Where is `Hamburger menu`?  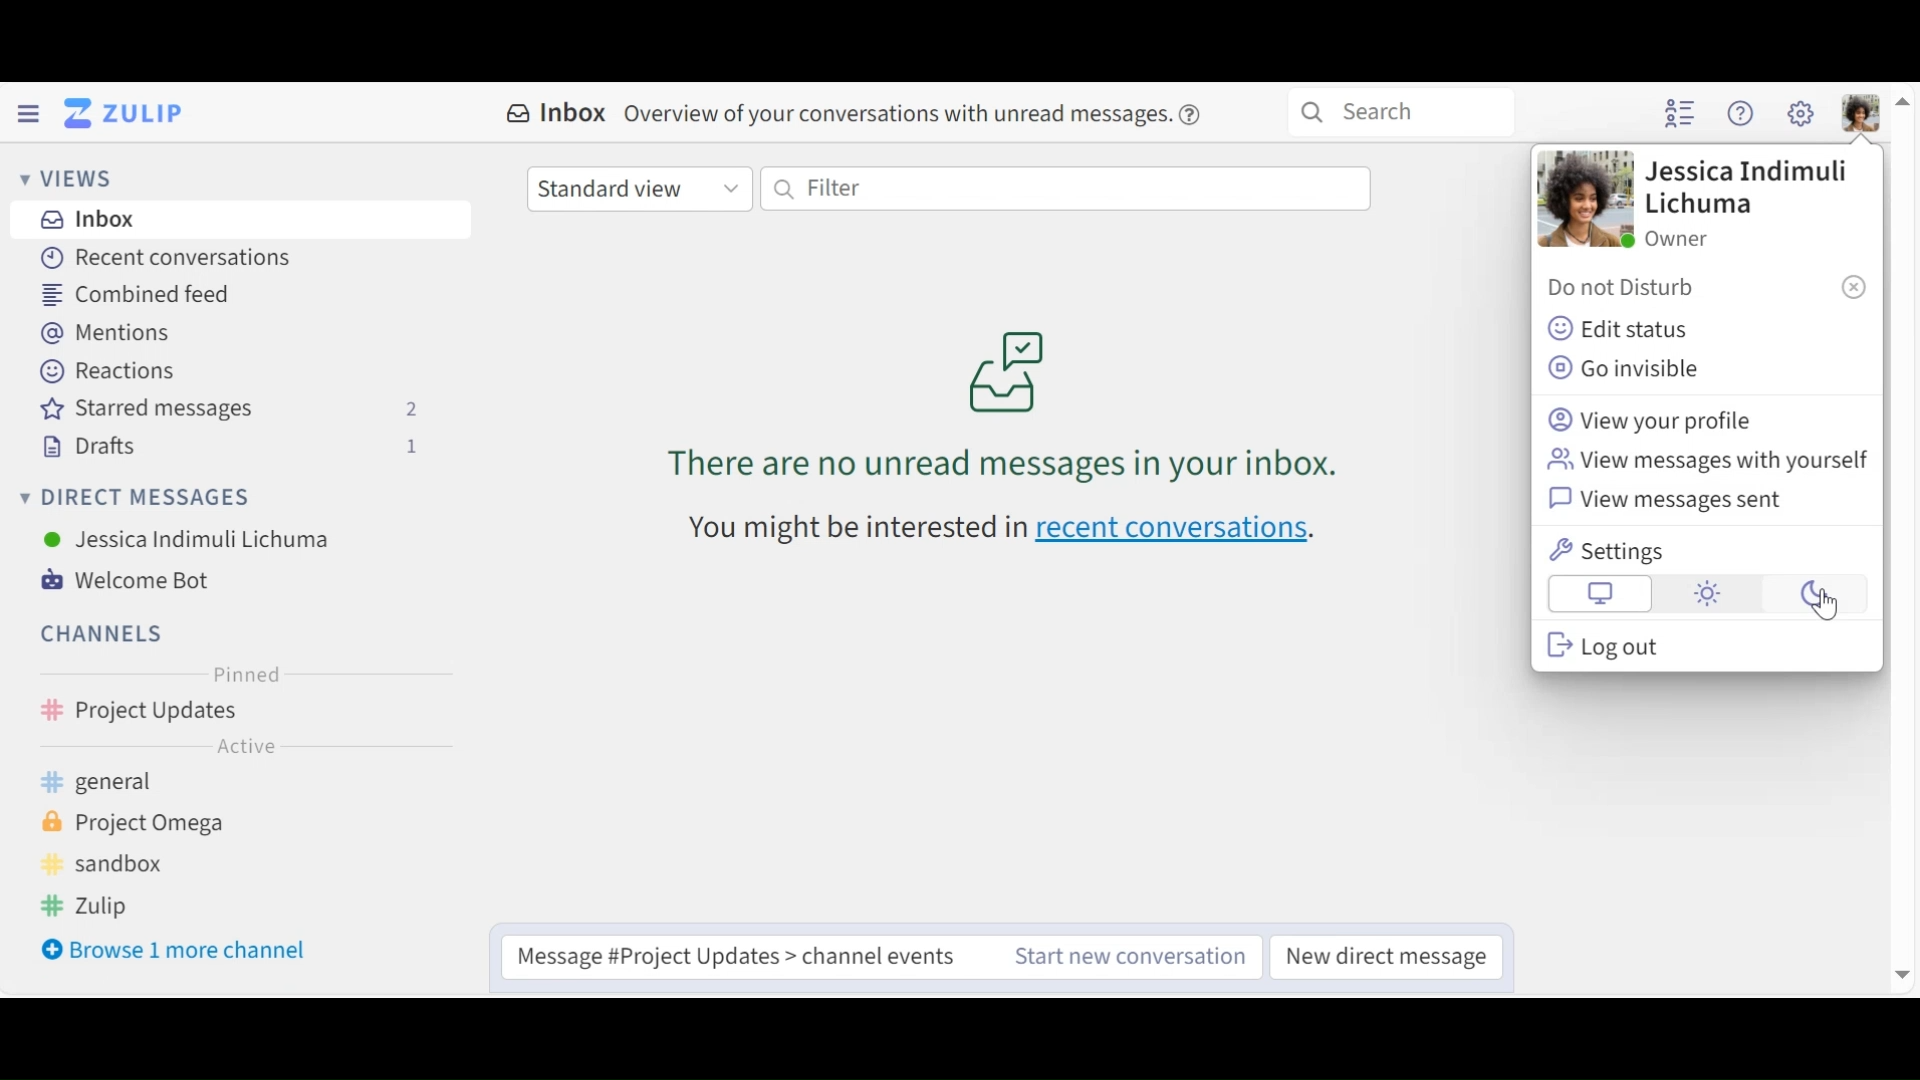
Hamburger menu is located at coordinates (27, 114).